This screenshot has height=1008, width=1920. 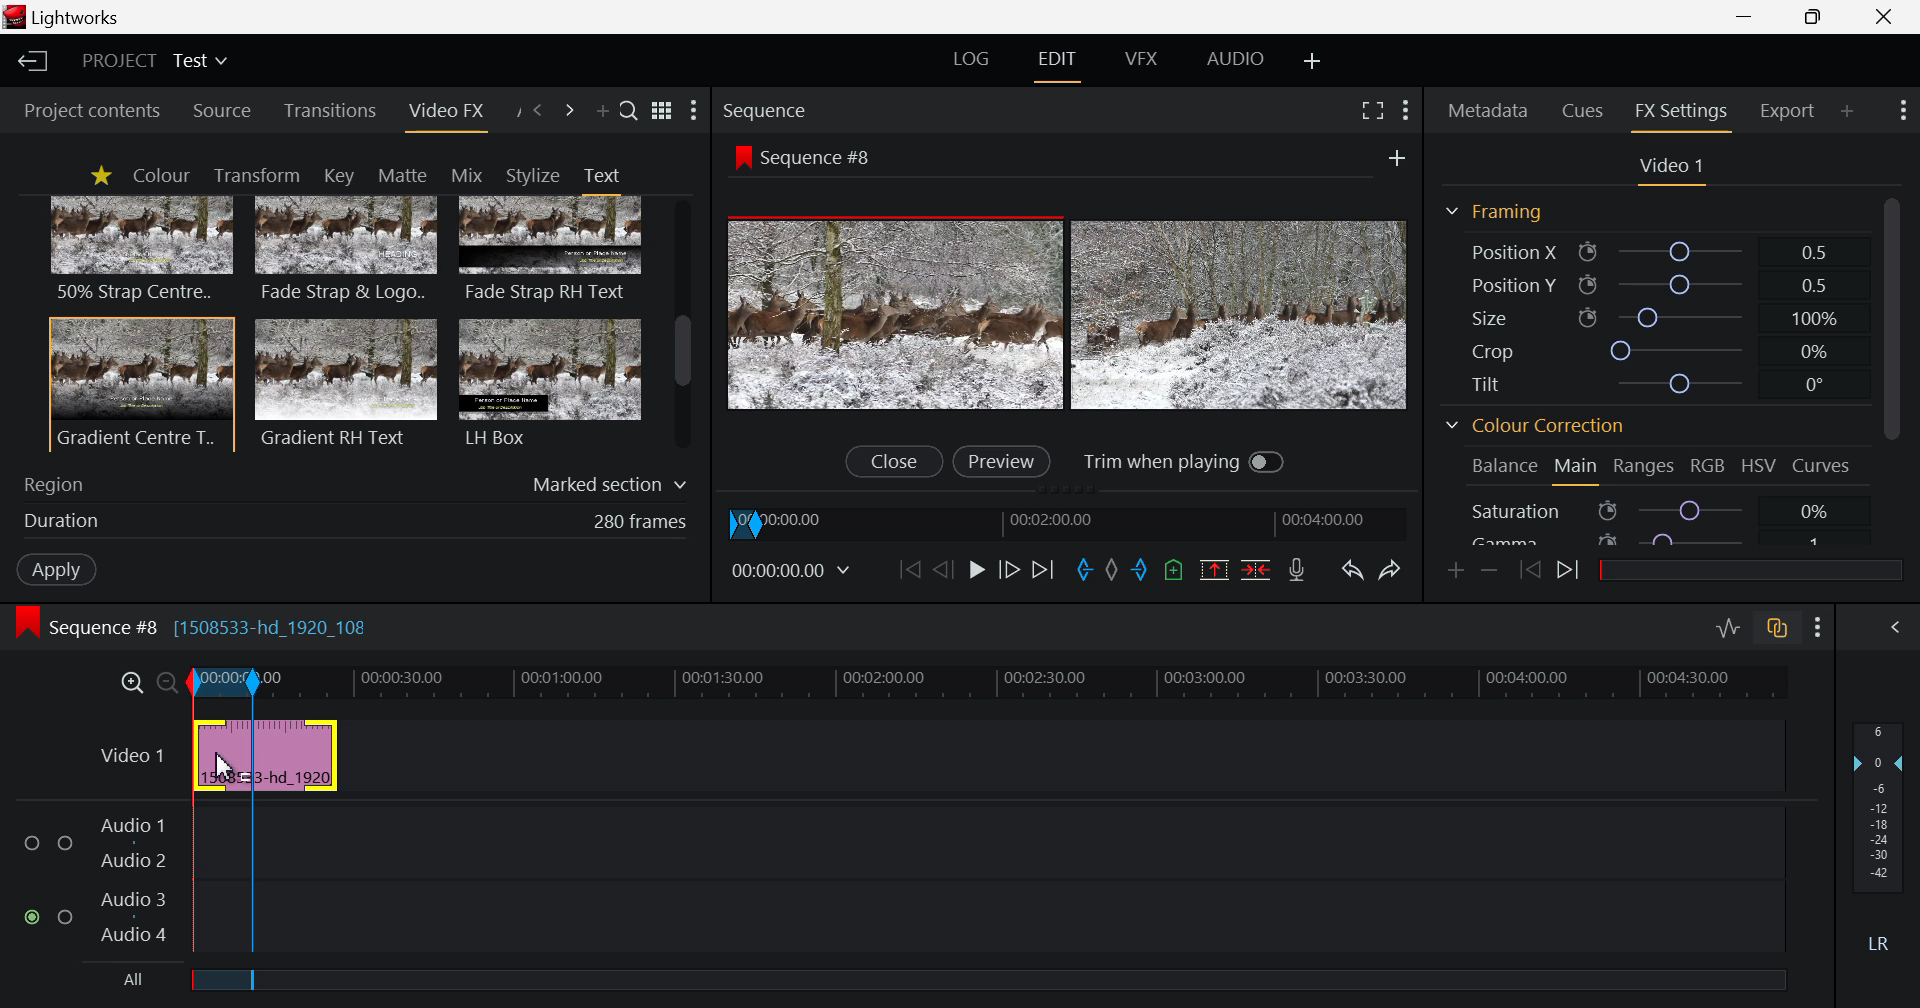 I want to click on Toggle audio levels editing, so click(x=1732, y=628).